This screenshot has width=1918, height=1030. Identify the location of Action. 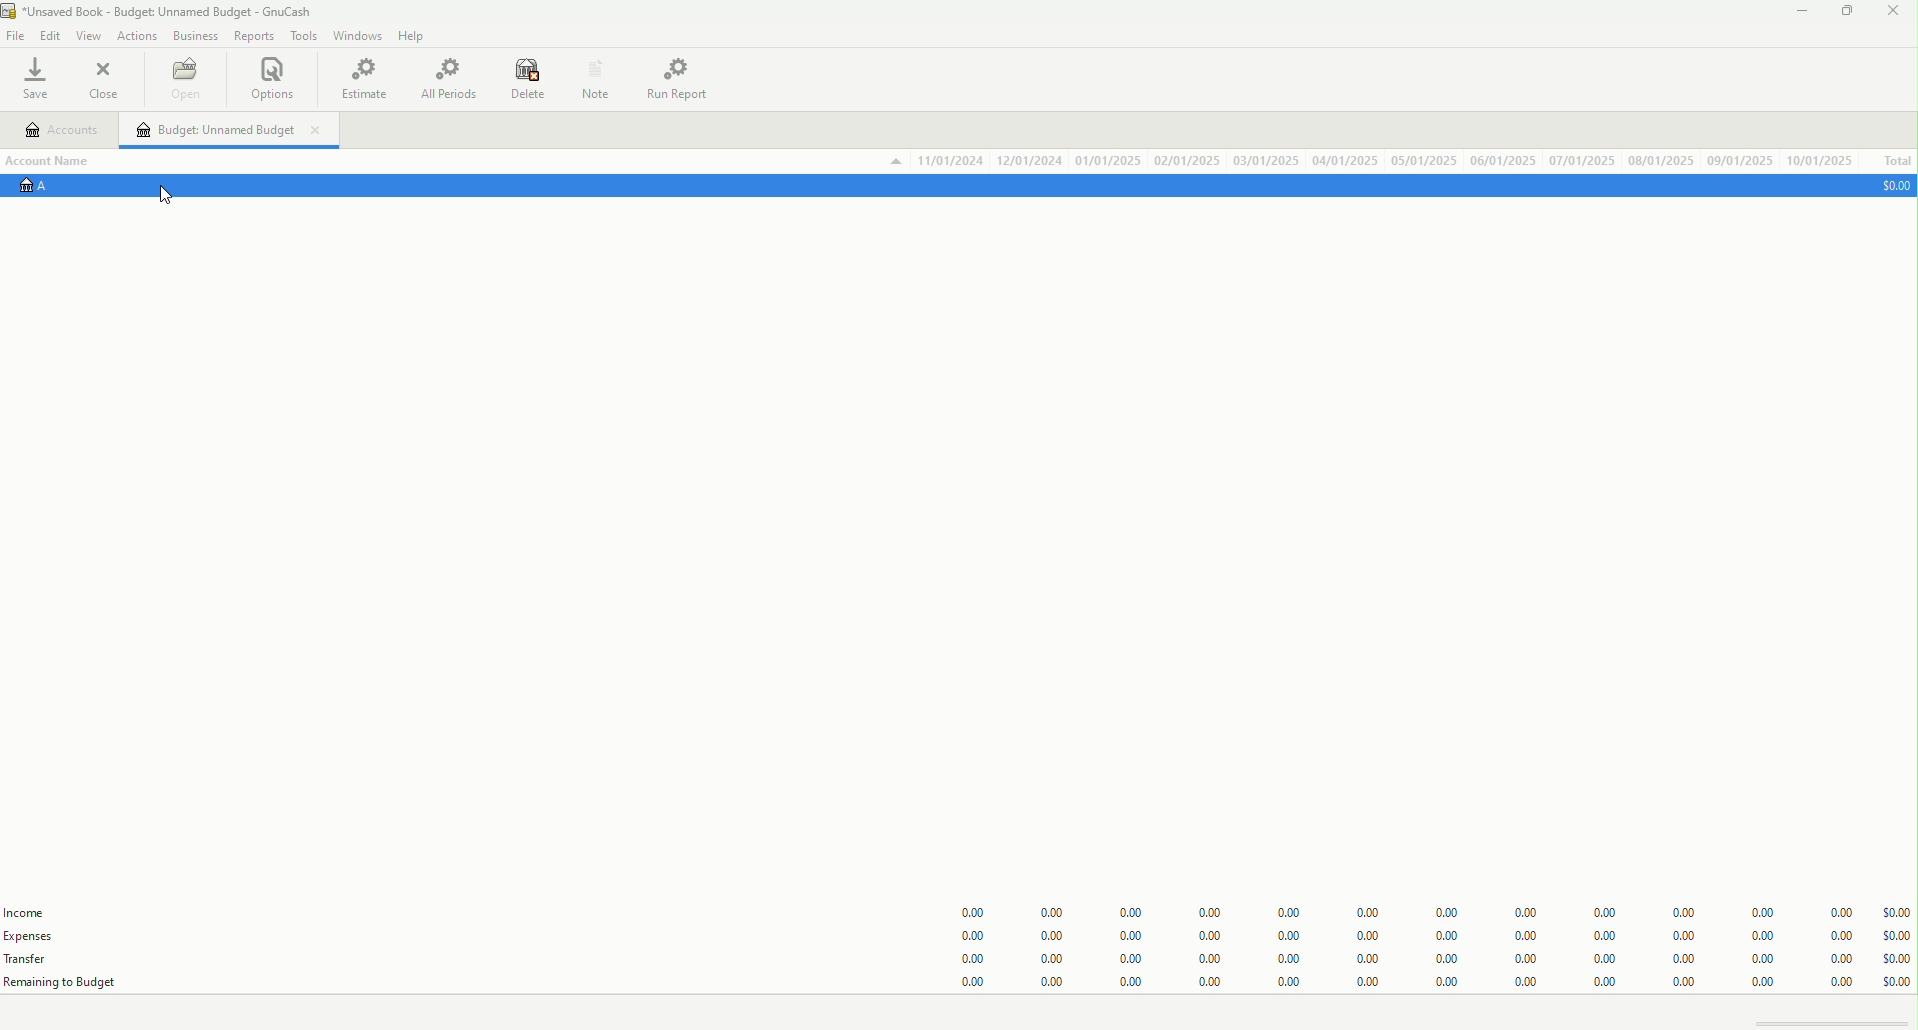
(133, 36).